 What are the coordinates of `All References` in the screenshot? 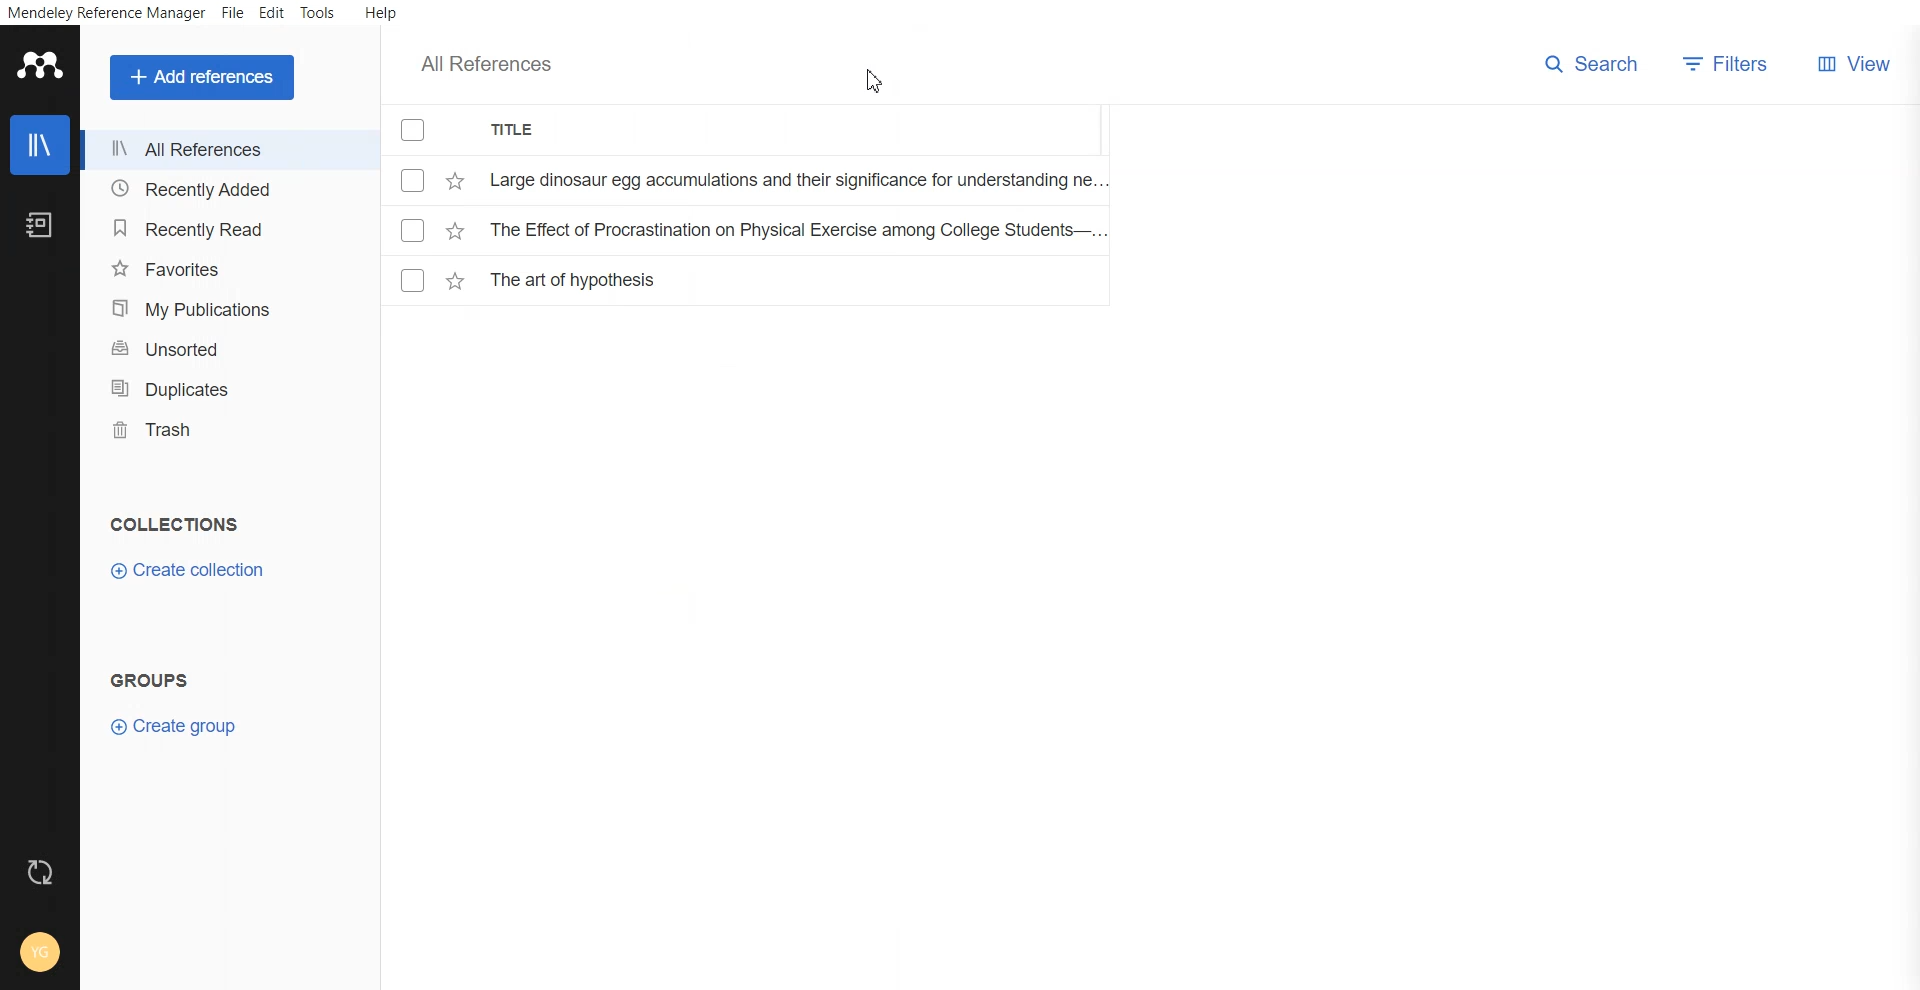 It's located at (485, 64).